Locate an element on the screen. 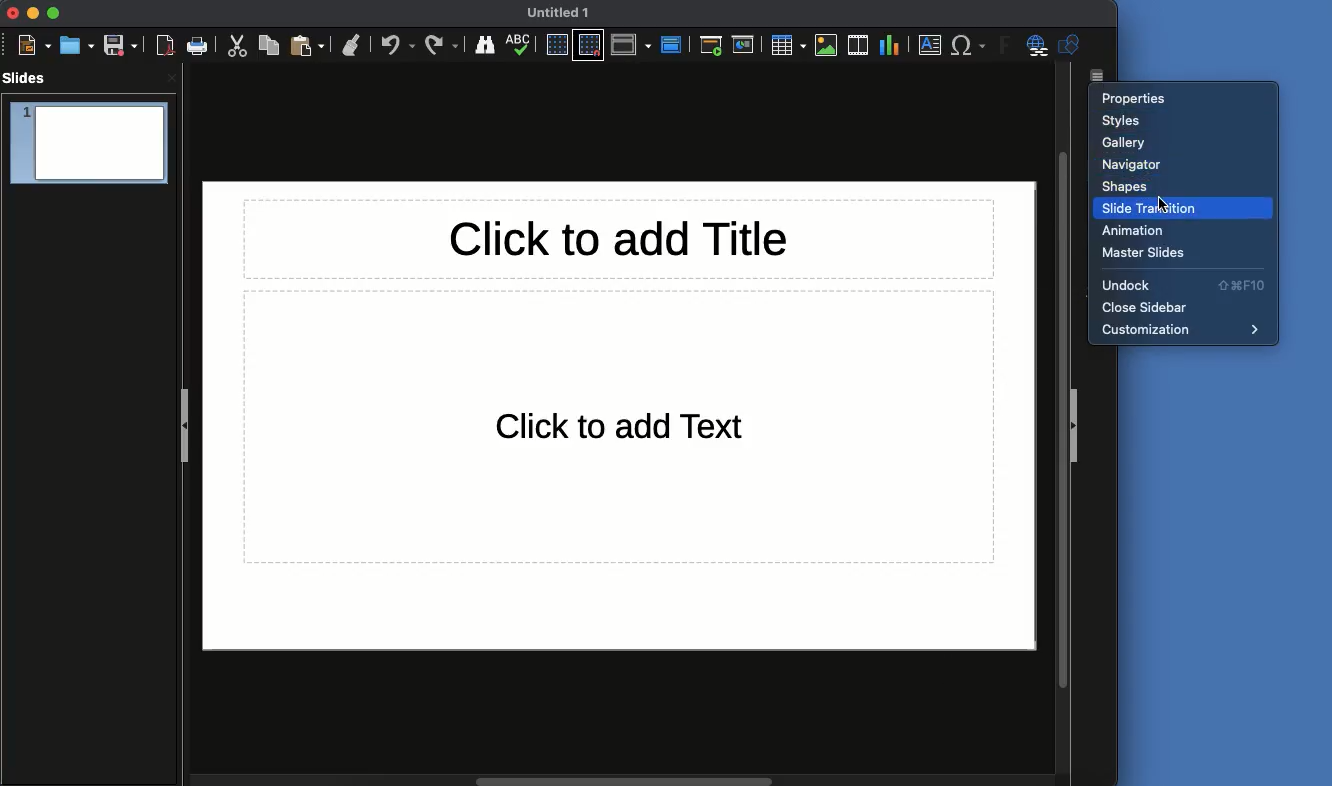 The height and width of the screenshot is (786, 1332). Hyperlink is located at coordinates (1034, 48).